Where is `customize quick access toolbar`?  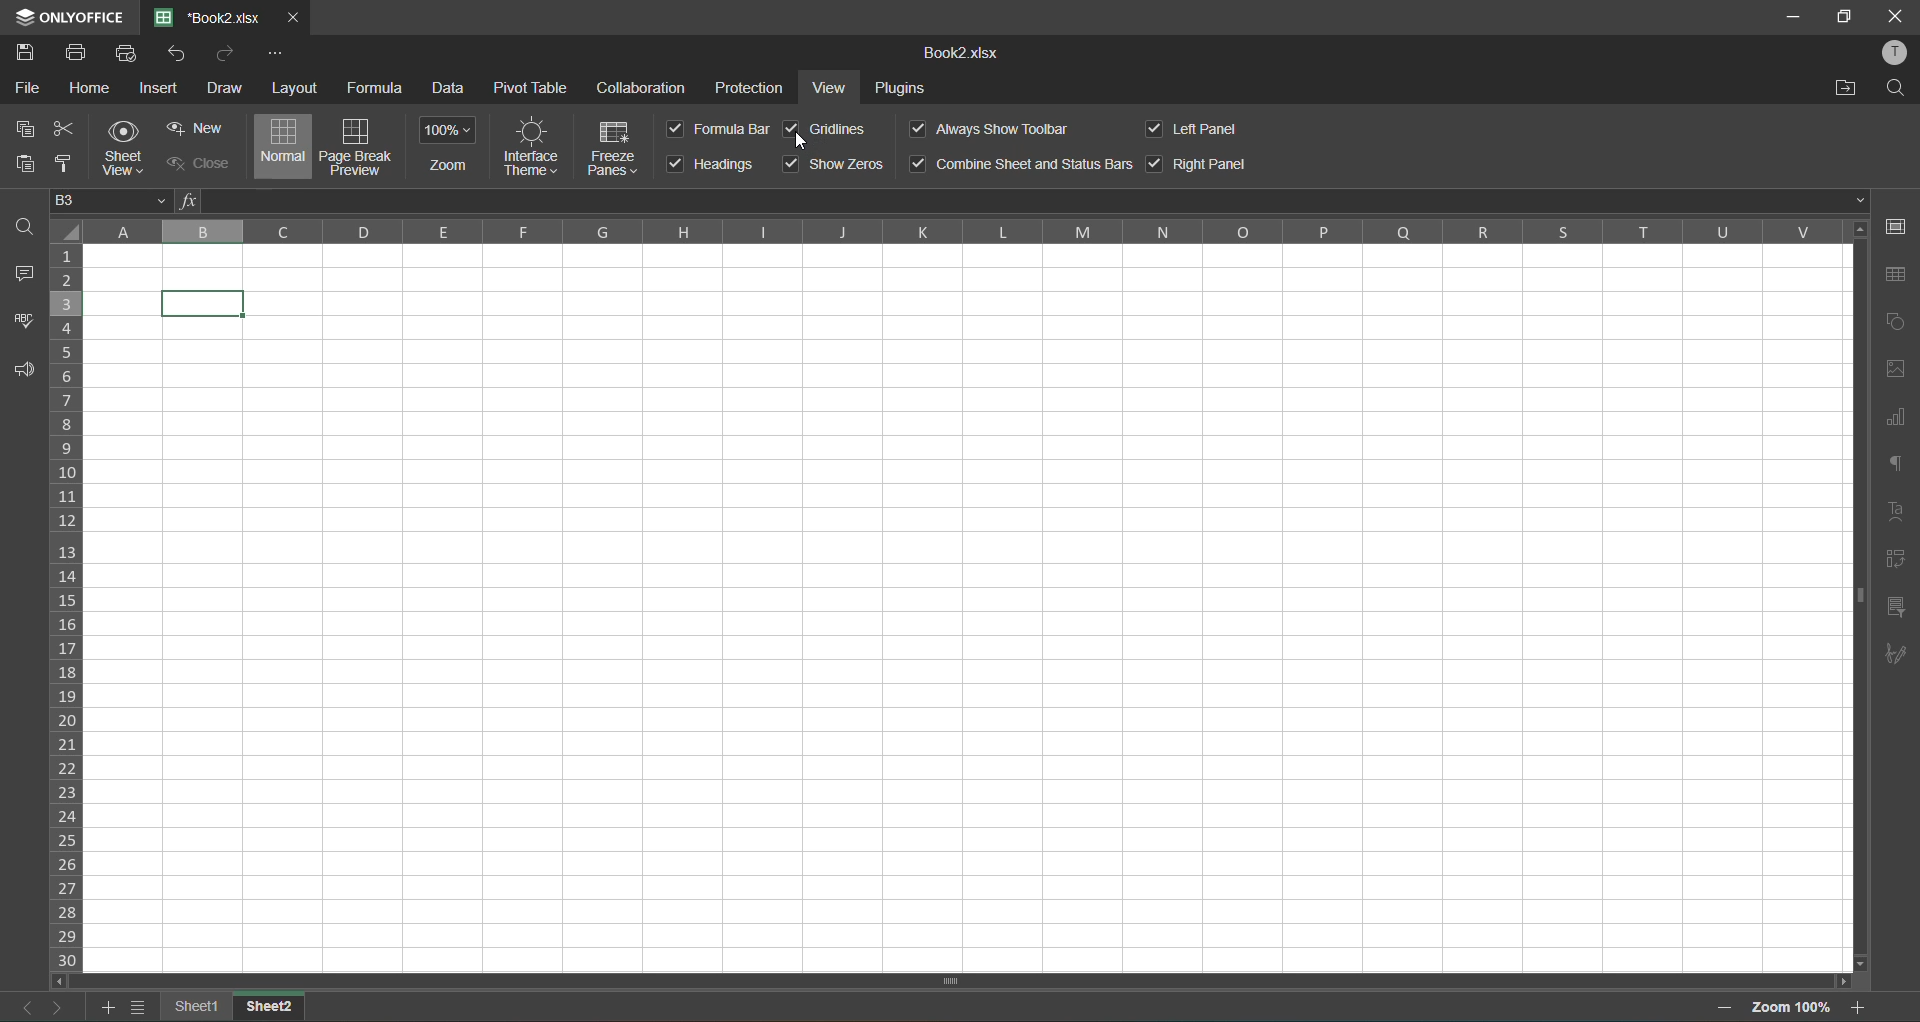
customize quick access toolbar is located at coordinates (275, 53).